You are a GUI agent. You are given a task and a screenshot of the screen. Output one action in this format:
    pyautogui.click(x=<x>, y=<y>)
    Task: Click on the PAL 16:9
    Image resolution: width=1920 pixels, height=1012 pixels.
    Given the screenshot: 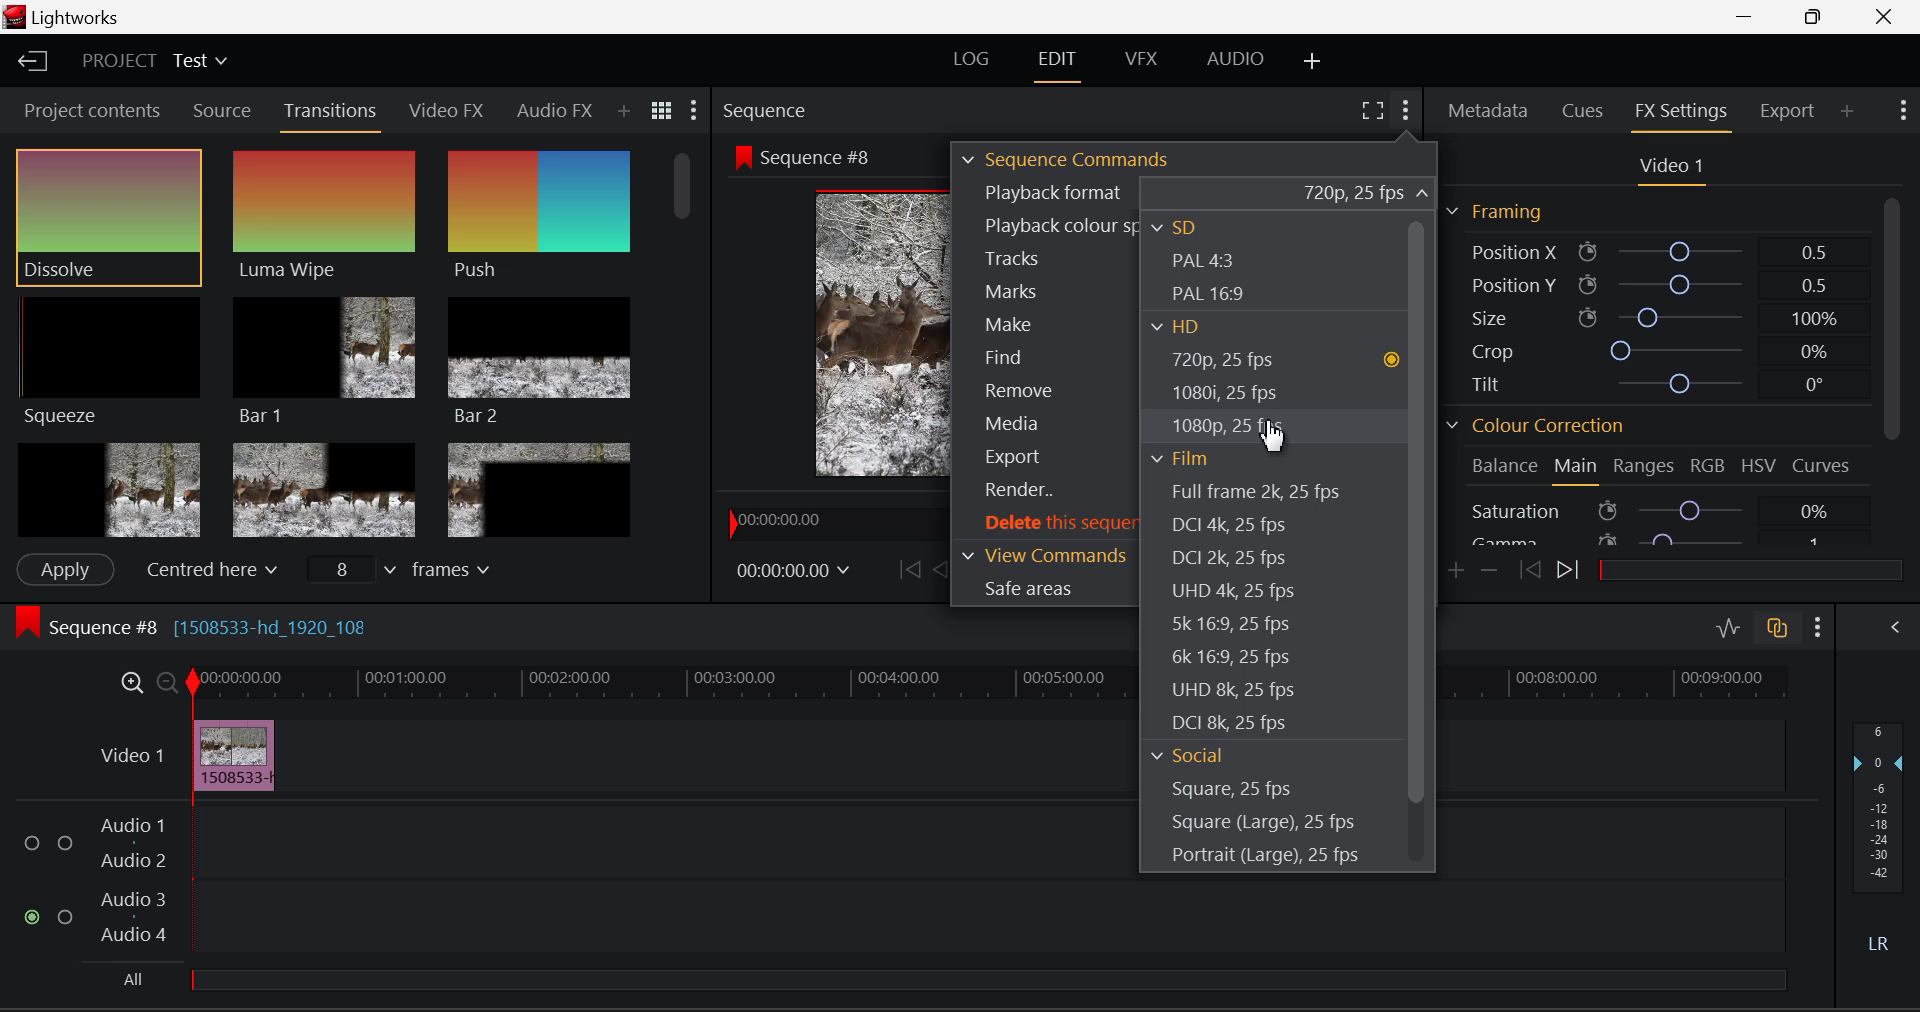 What is the action you would take?
    pyautogui.click(x=1211, y=295)
    